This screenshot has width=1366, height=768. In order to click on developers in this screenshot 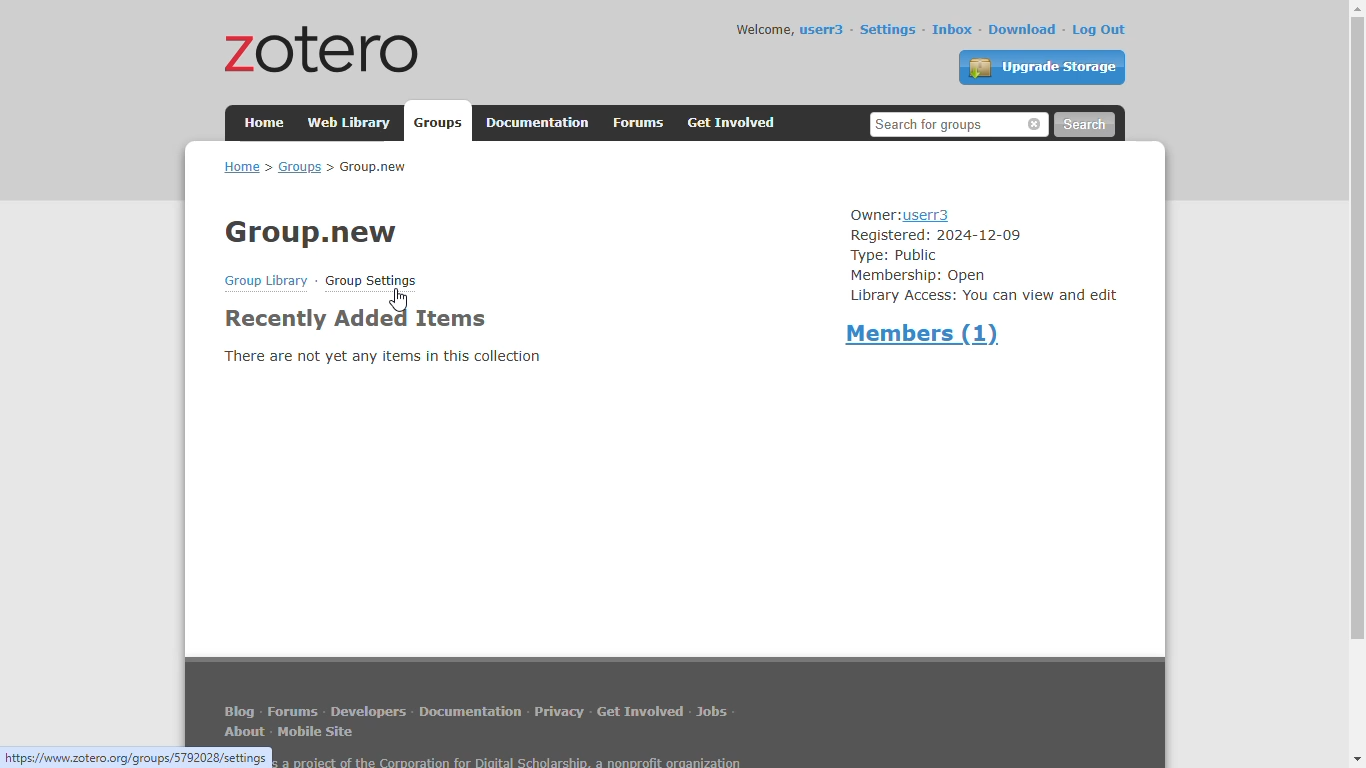, I will do `click(368, 711)`.